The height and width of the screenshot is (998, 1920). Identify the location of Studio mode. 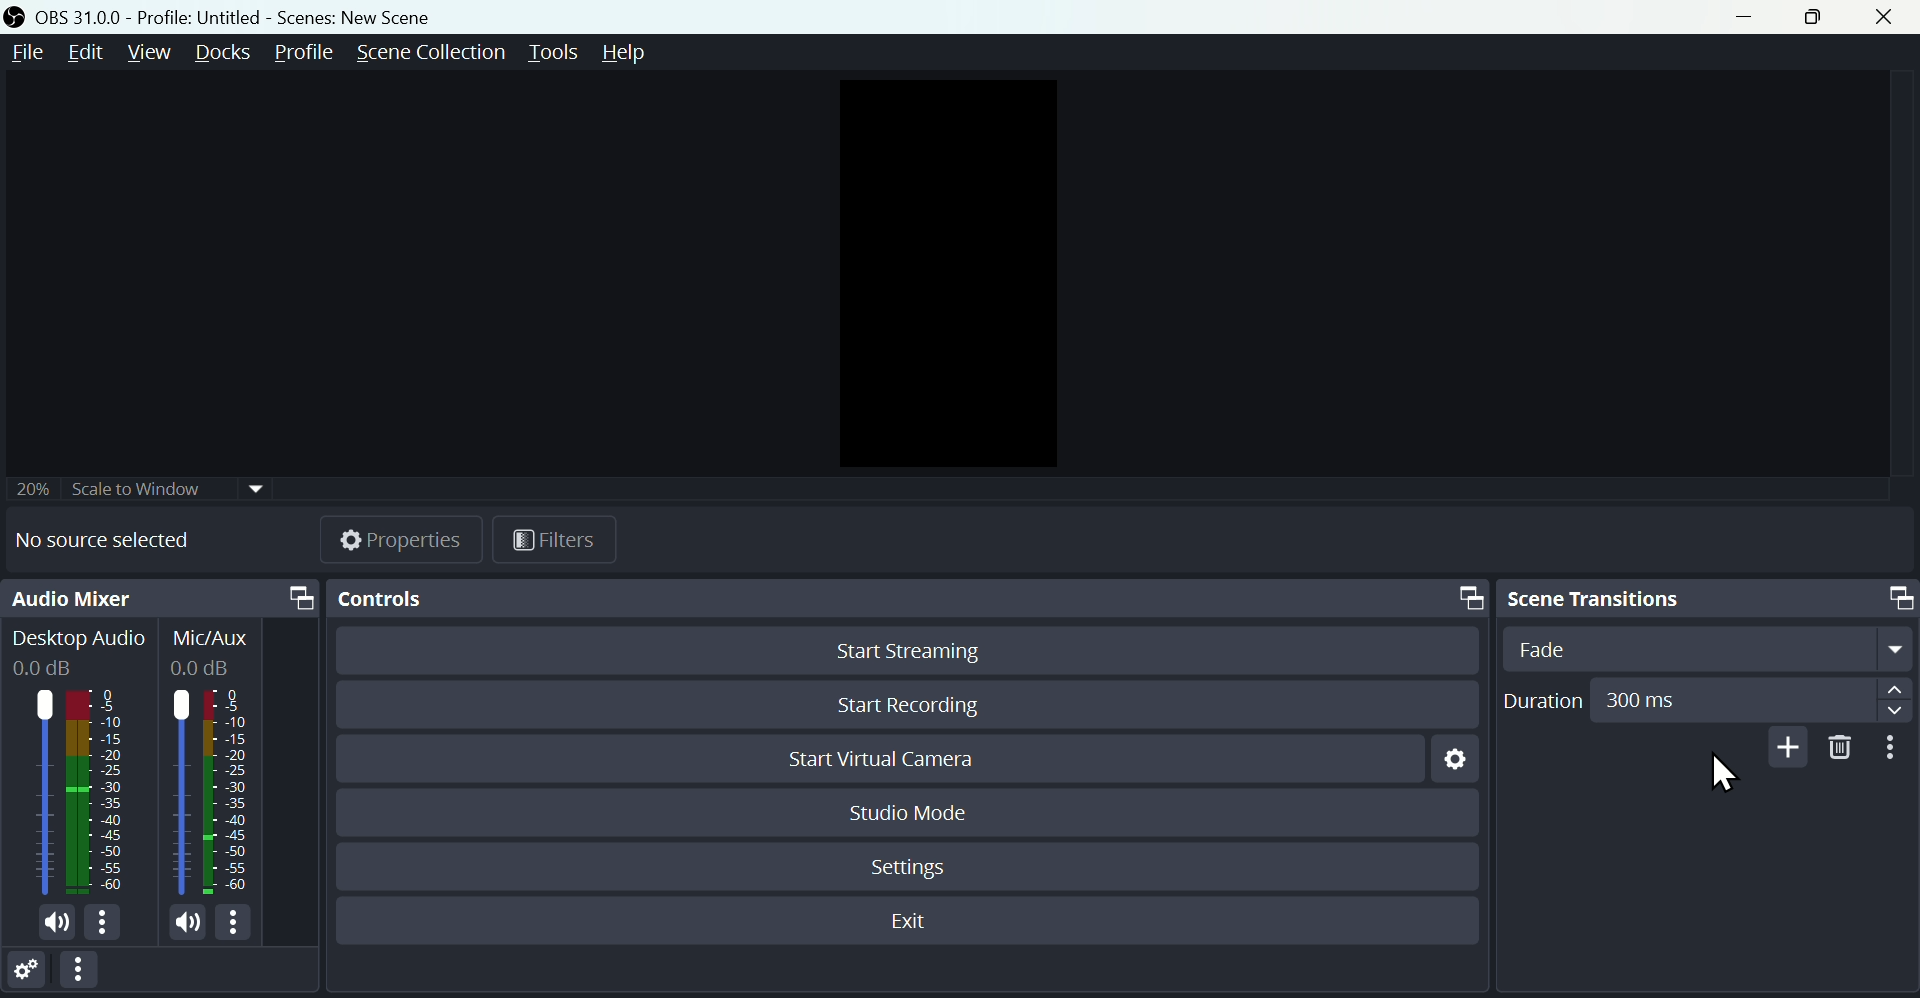
(911, 809).